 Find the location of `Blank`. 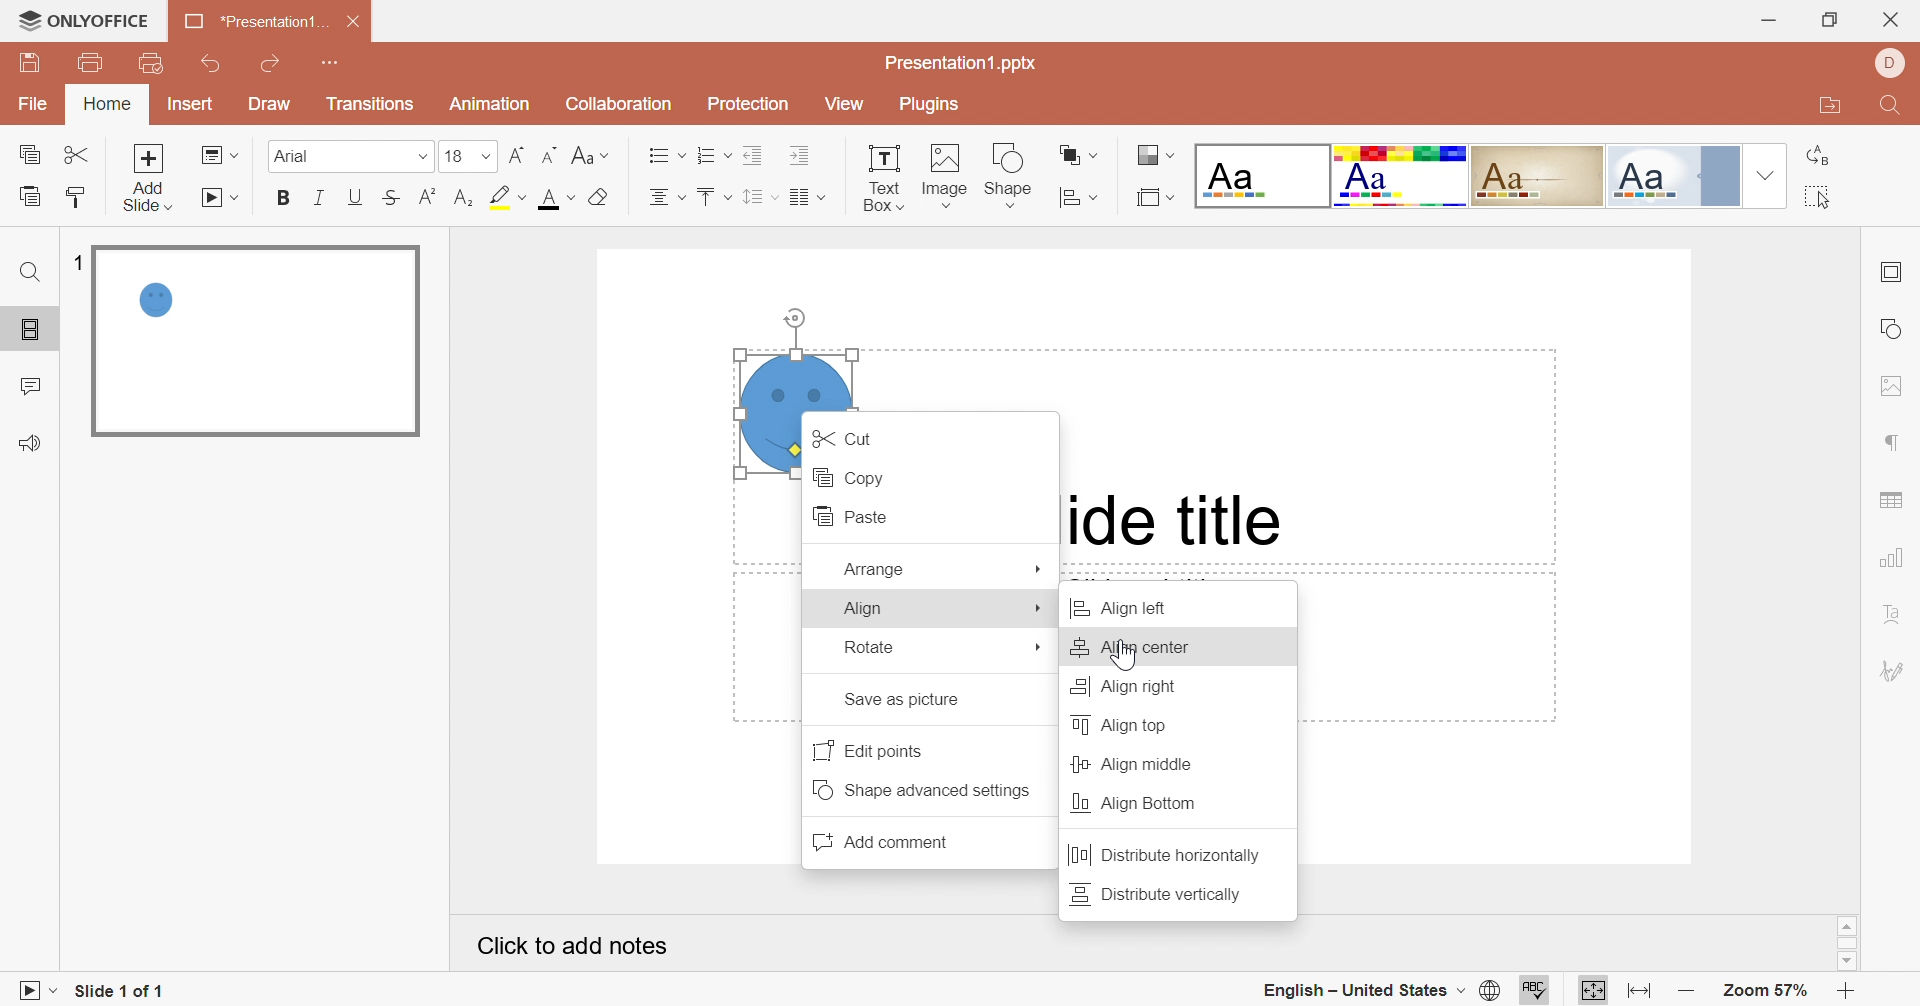

Blank is located at coordinates (1262, 176).